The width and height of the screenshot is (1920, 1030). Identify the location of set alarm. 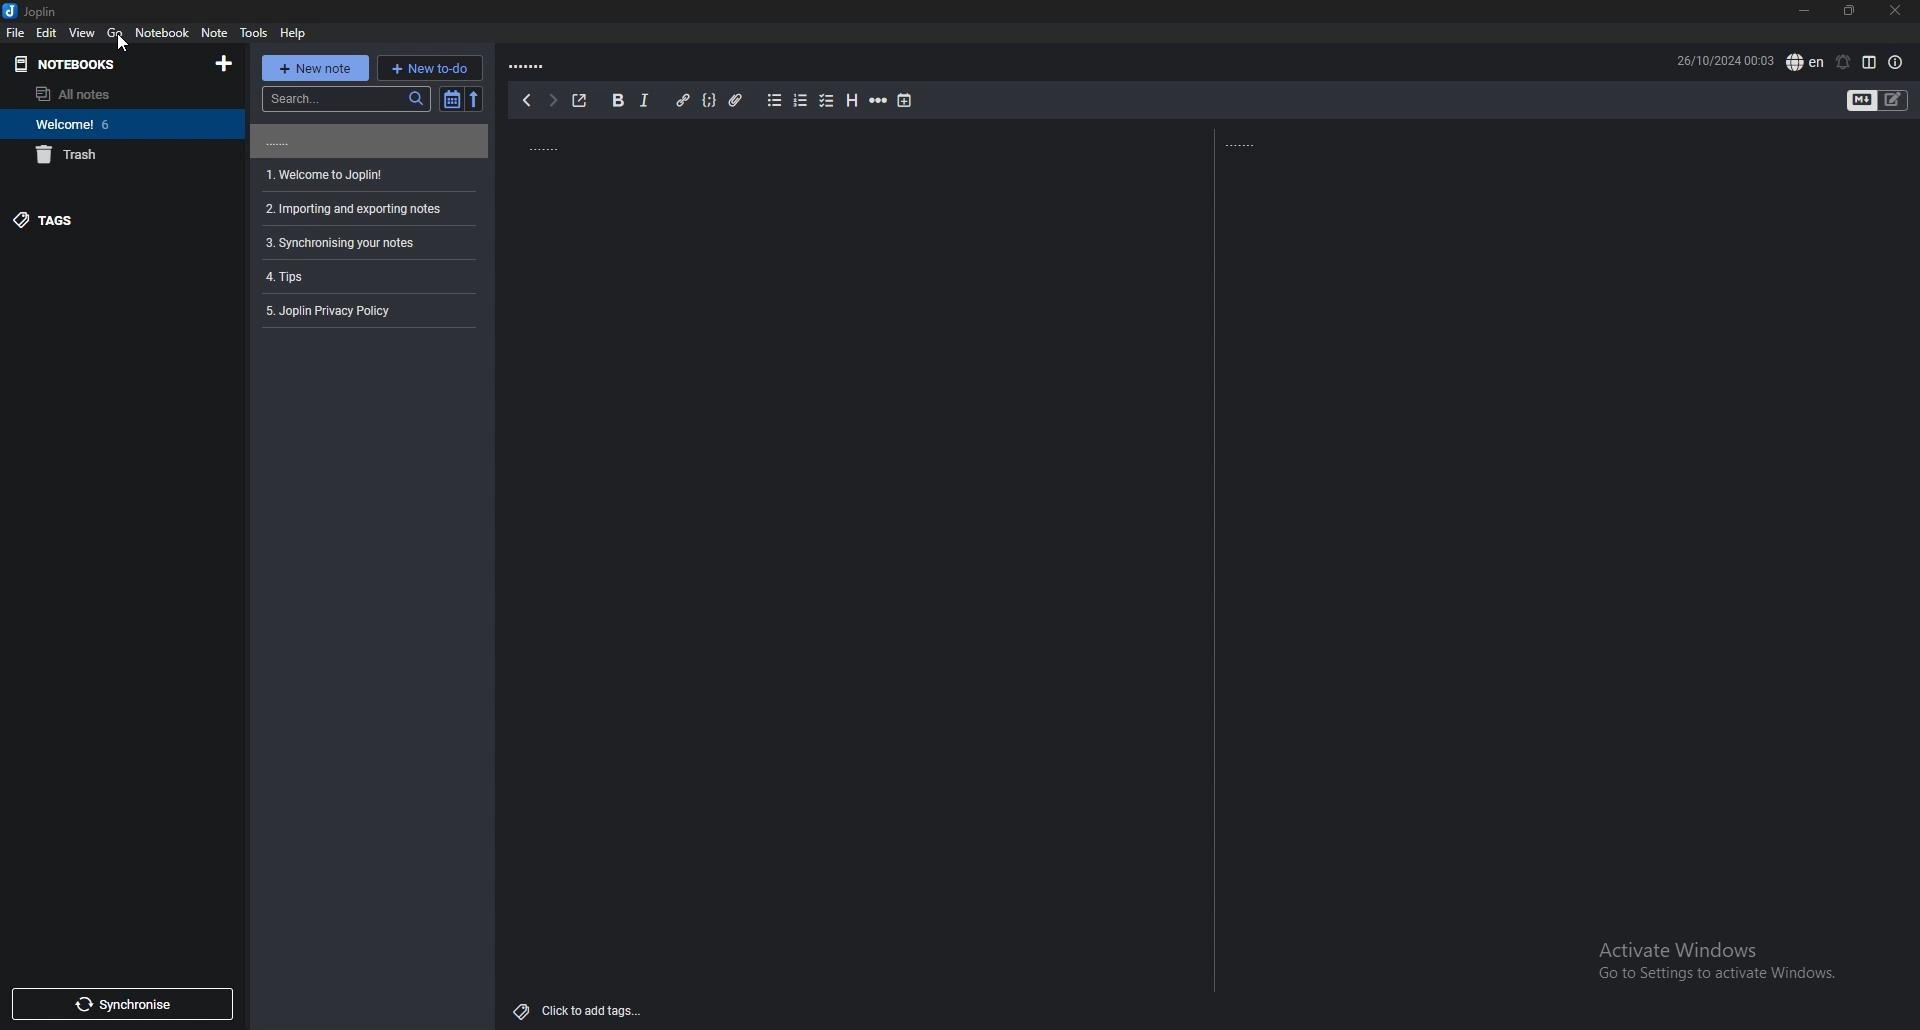
(1843, 62).